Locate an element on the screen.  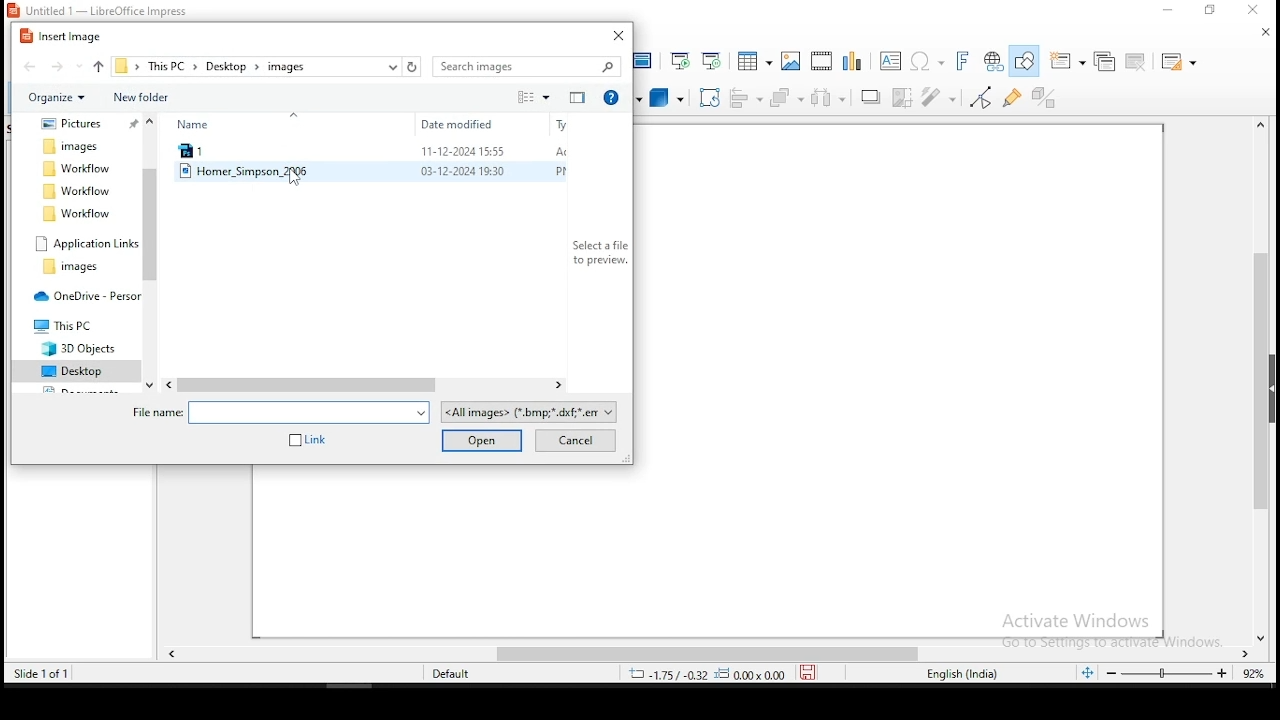
save is located at coordinates (810, 674).